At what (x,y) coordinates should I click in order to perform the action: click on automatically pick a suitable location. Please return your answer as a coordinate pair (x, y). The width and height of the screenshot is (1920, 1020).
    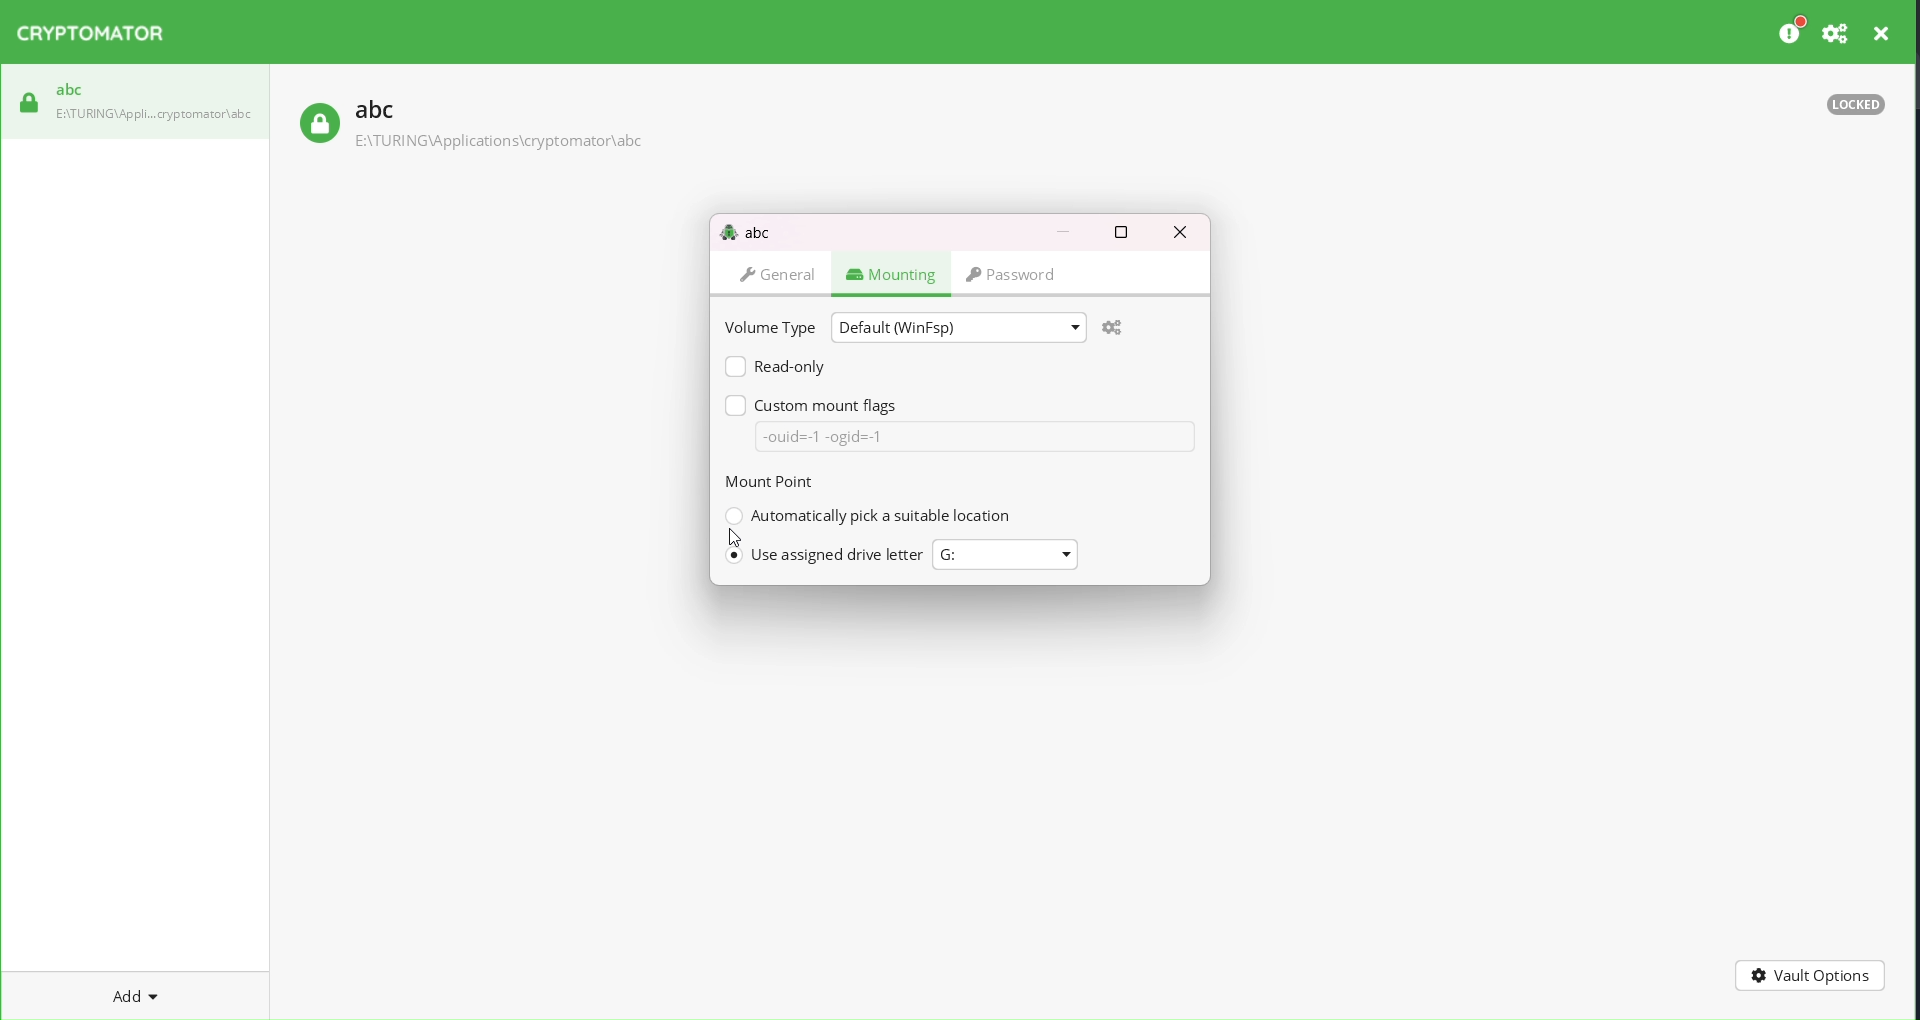
    Looking at the image, I should click on (870, 517).